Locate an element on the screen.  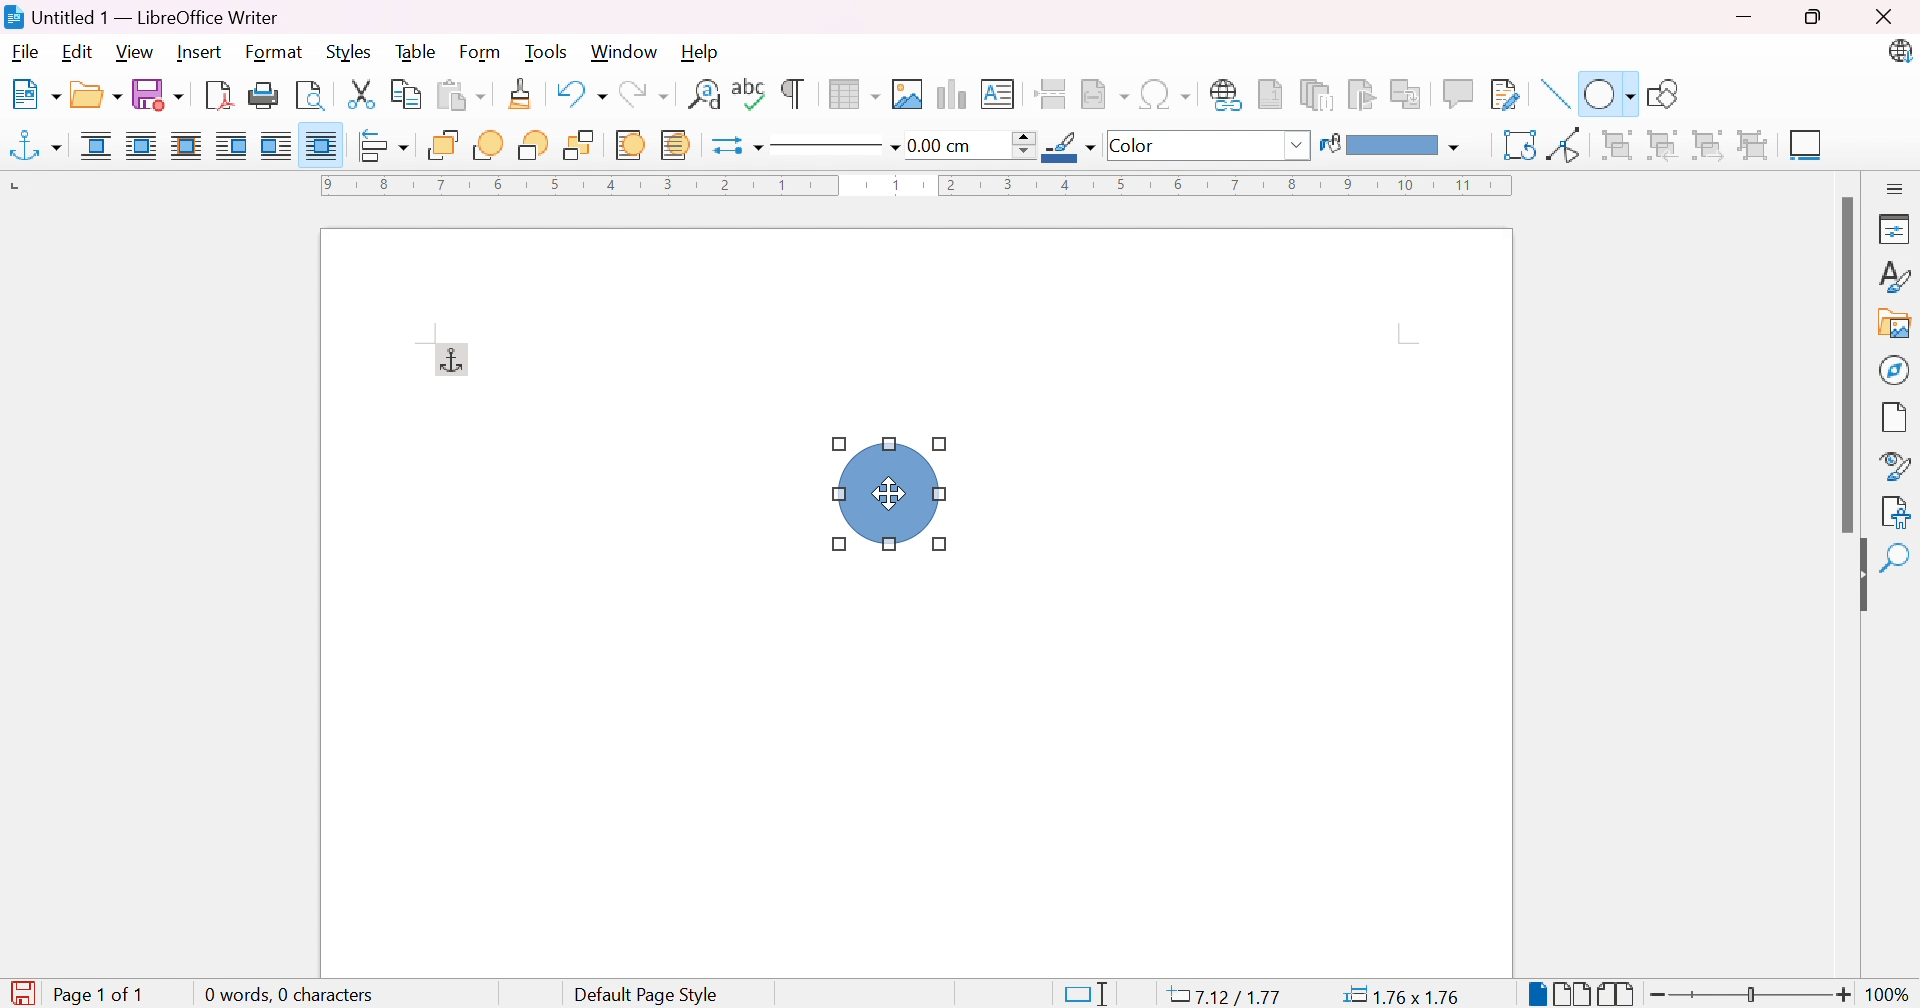
New is located at coordinates (36, 95).